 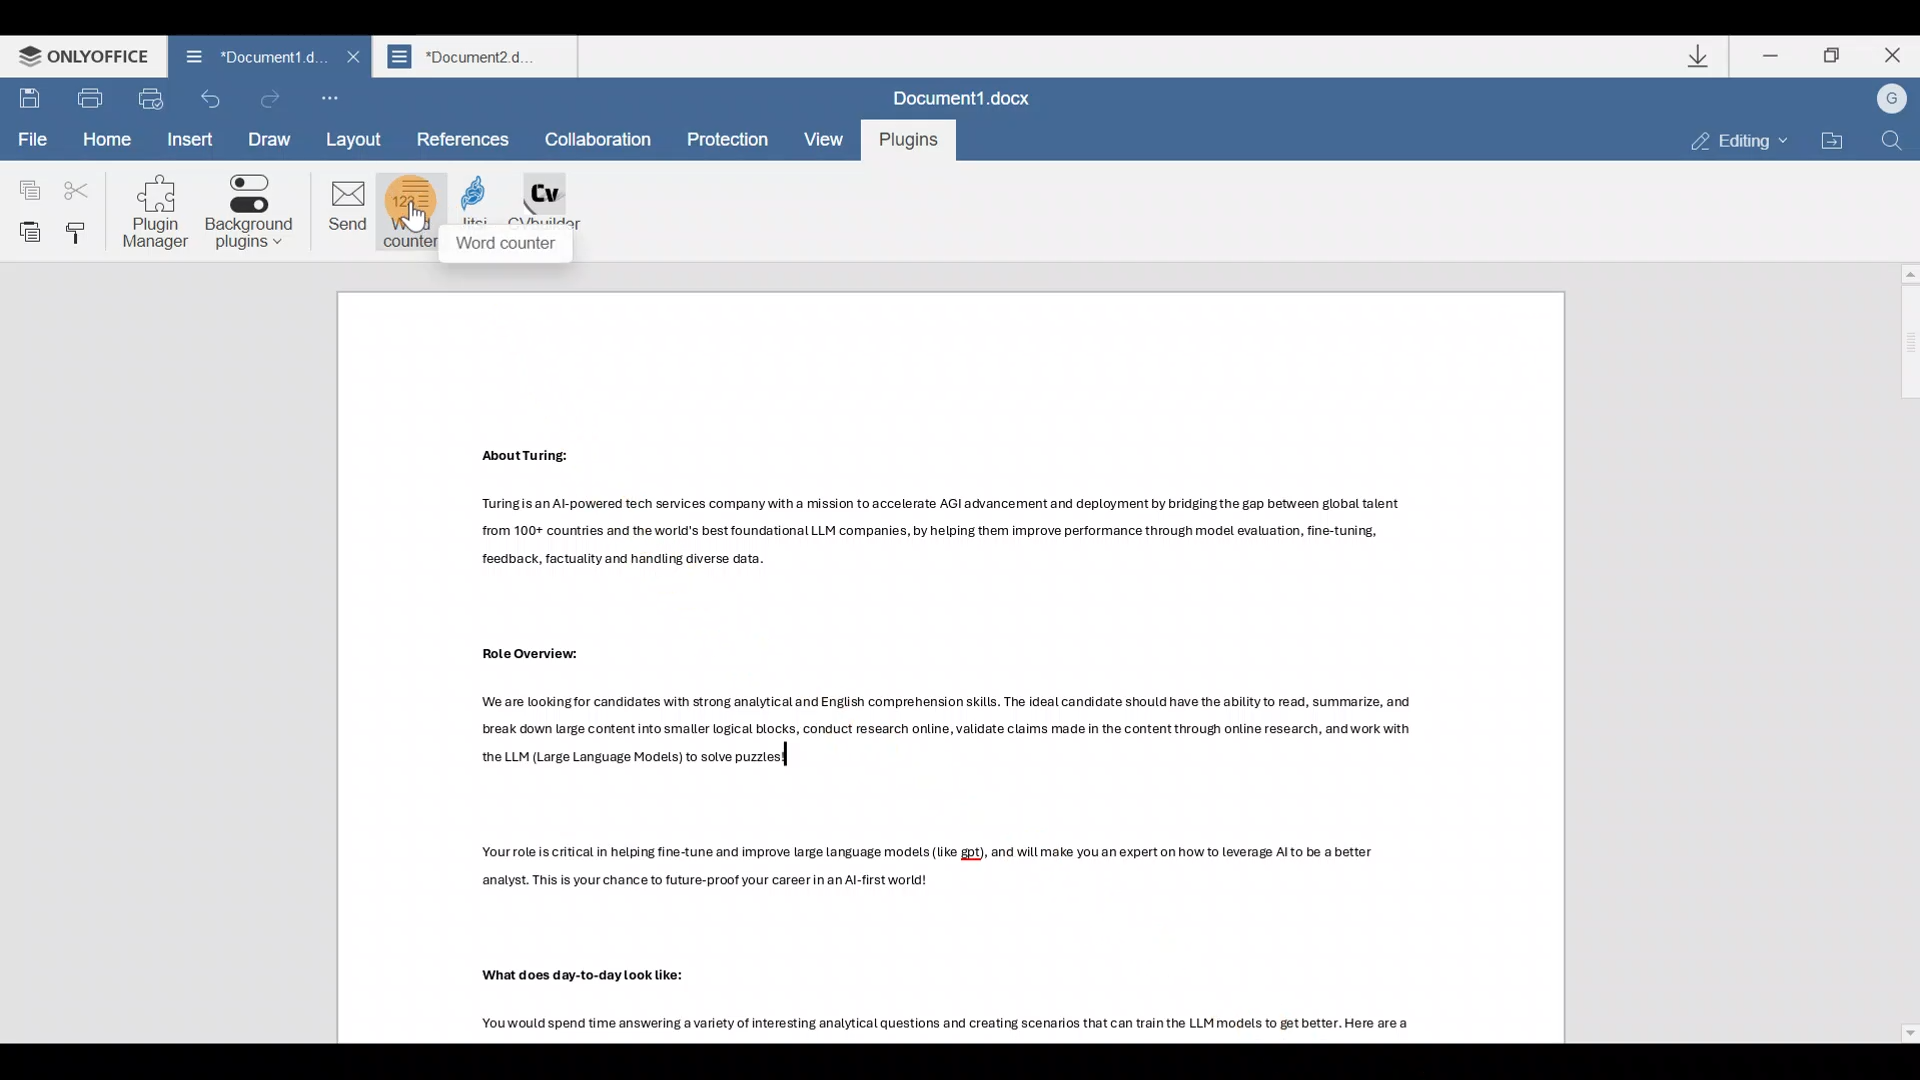 I want to click on Minimize, so click(x=1768, y=60).